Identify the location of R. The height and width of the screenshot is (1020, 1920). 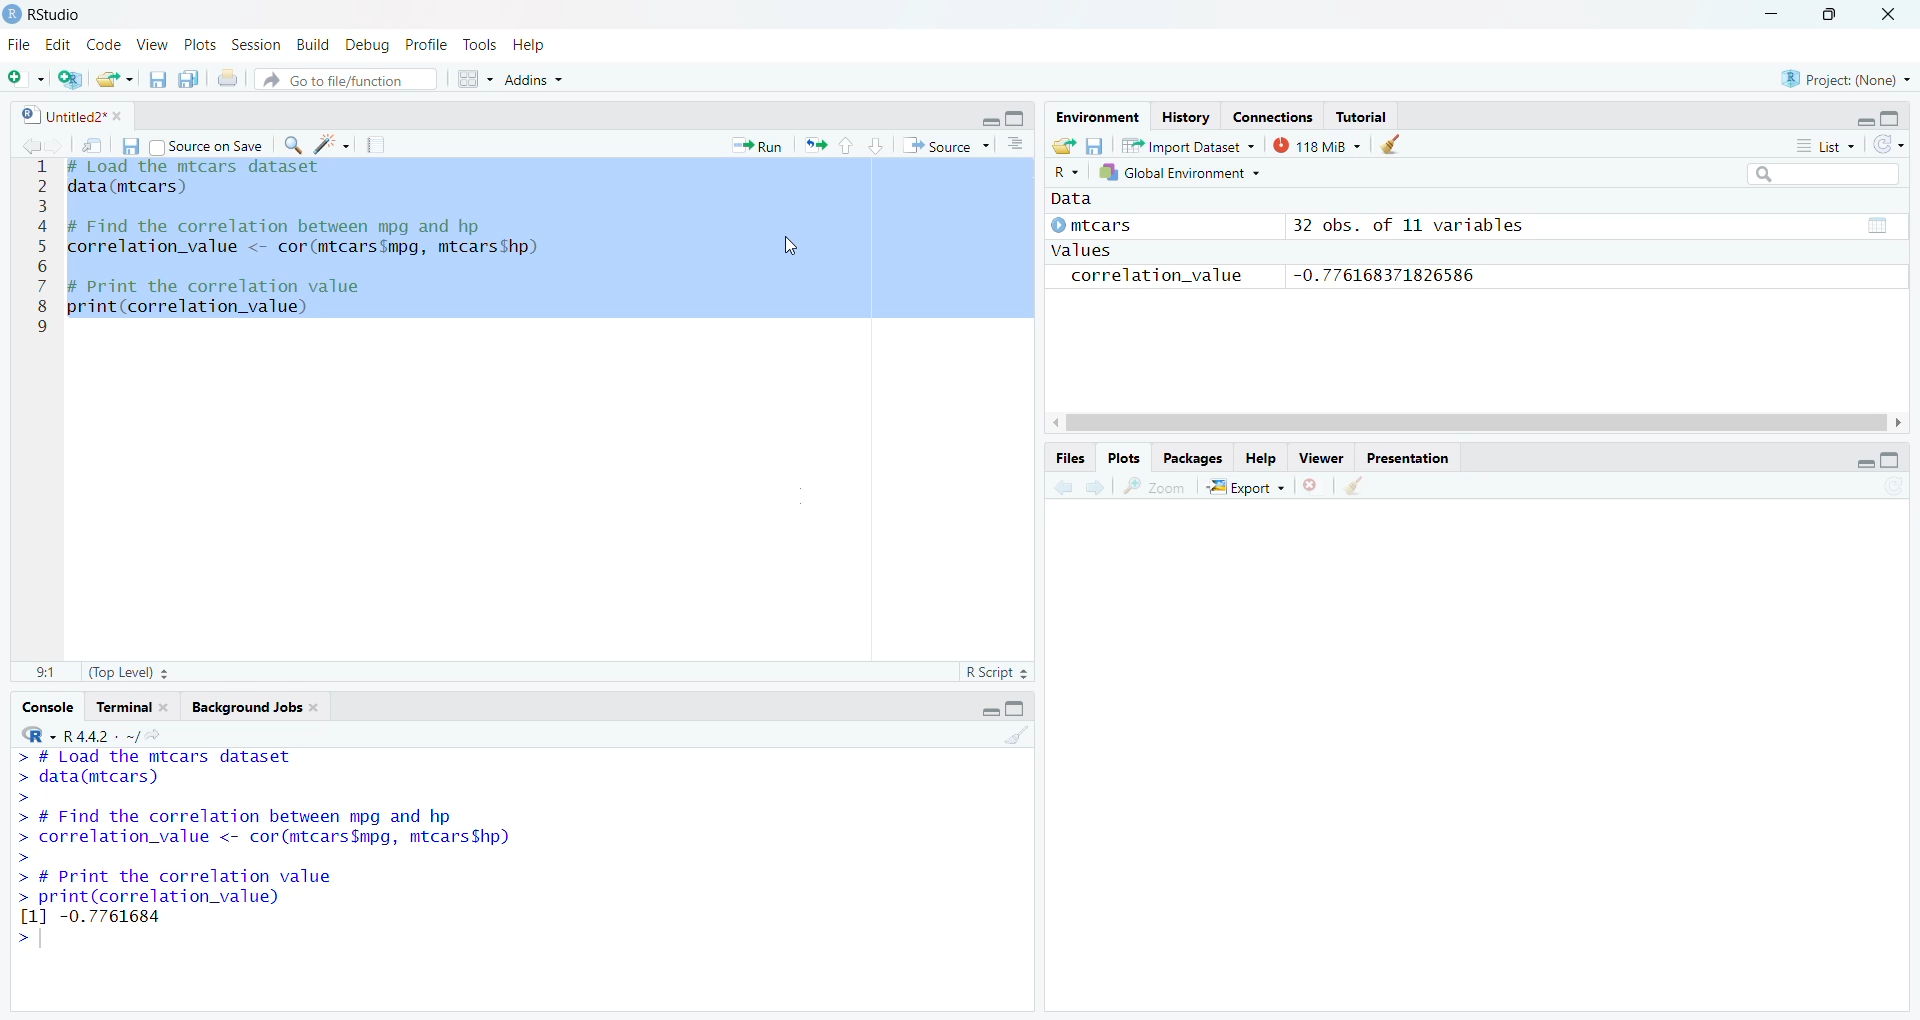
(34, 735).